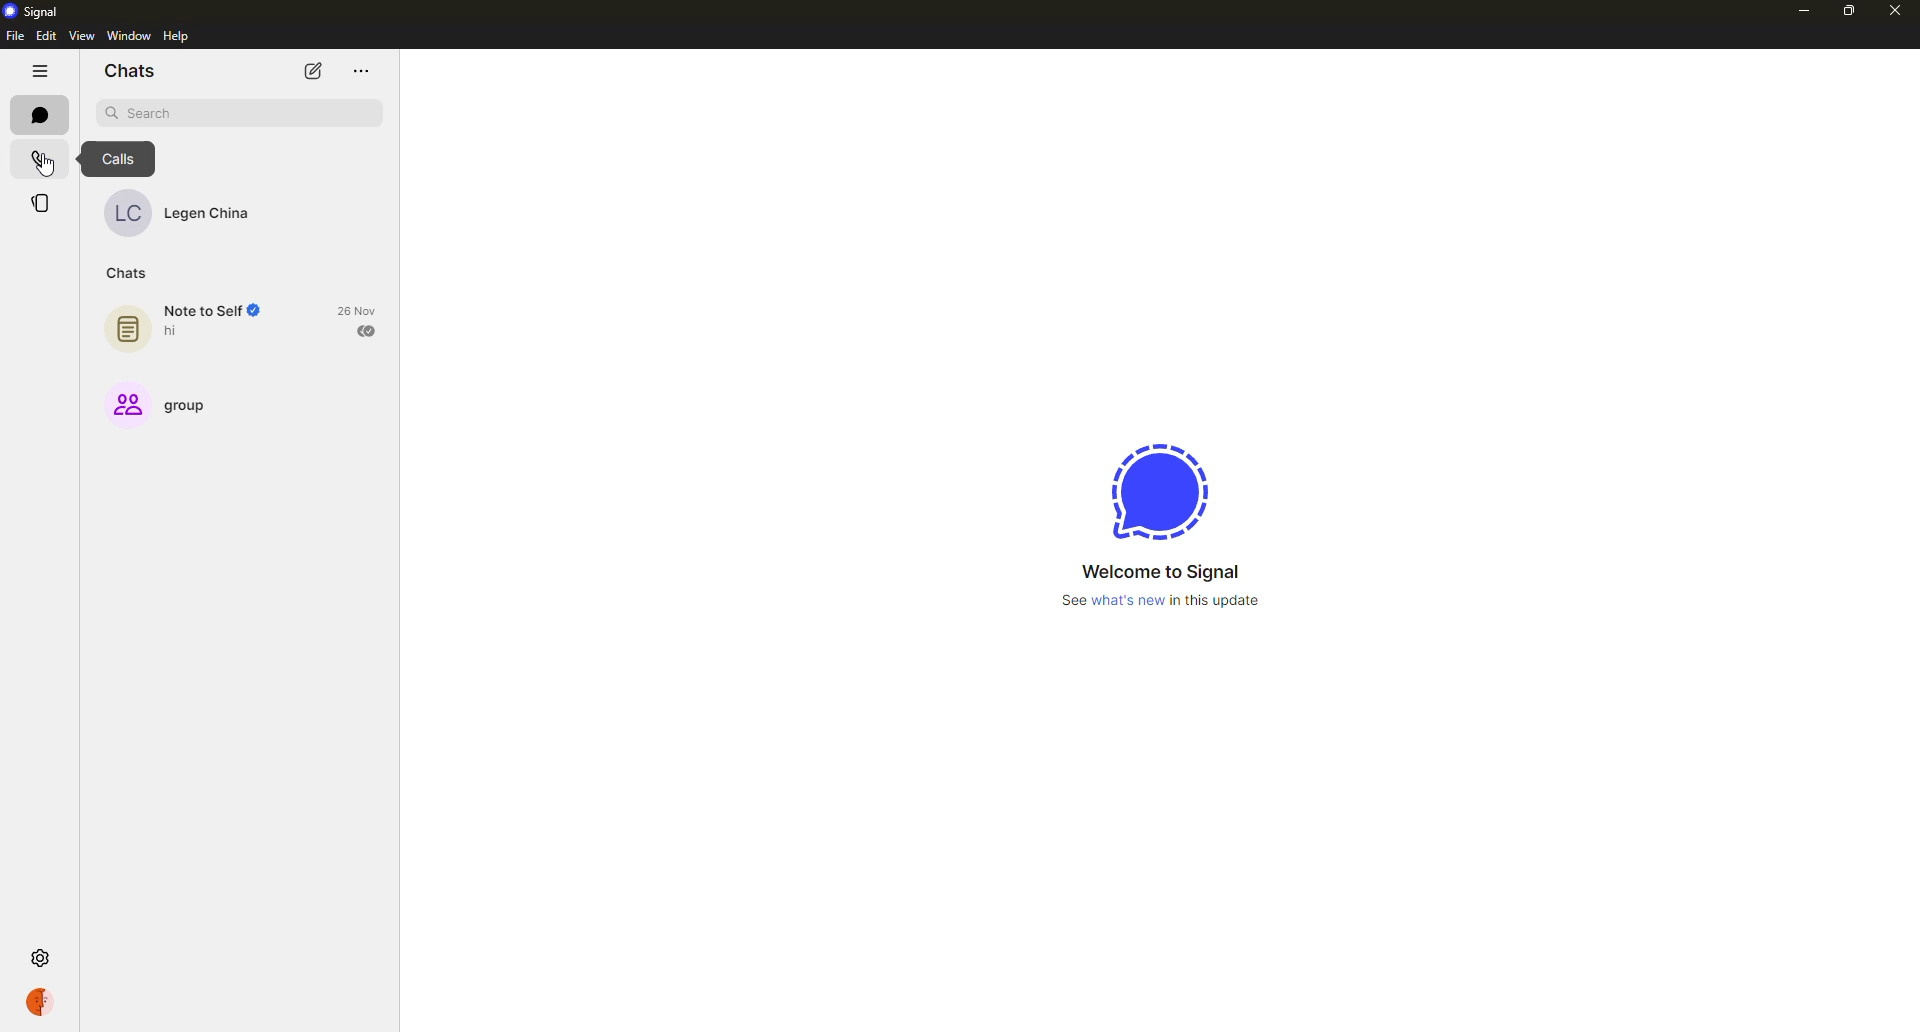 This screenshot has width=1920, height=1032. I want to click on hide tabs, so click(40, 72).